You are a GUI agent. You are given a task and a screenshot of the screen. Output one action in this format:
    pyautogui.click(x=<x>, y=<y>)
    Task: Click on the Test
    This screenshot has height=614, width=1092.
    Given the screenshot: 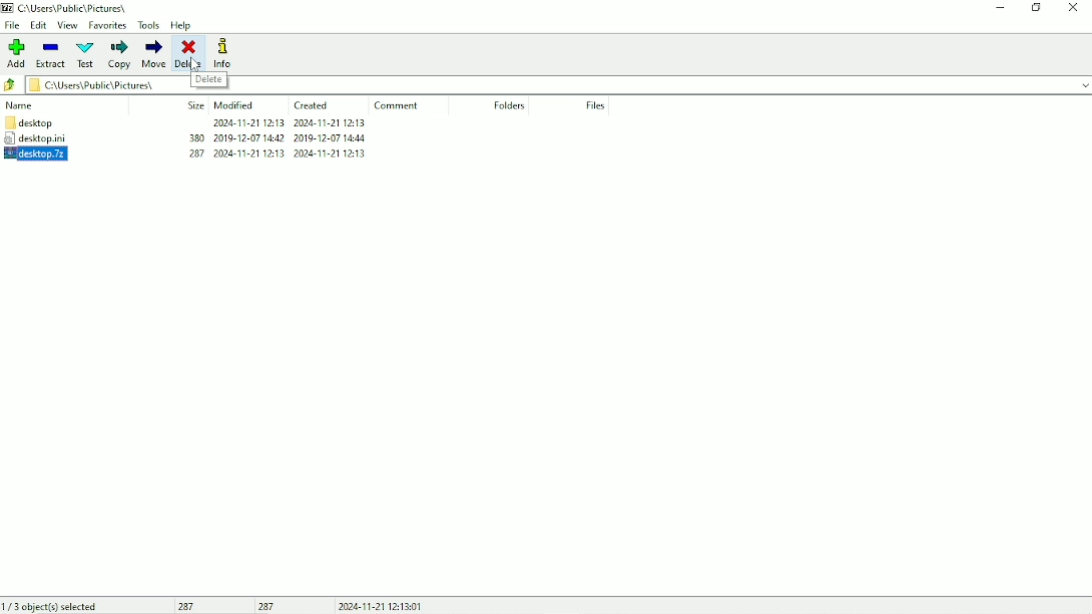 What is the action you would take?
    pyautogui.click(x=86, y=55)
    